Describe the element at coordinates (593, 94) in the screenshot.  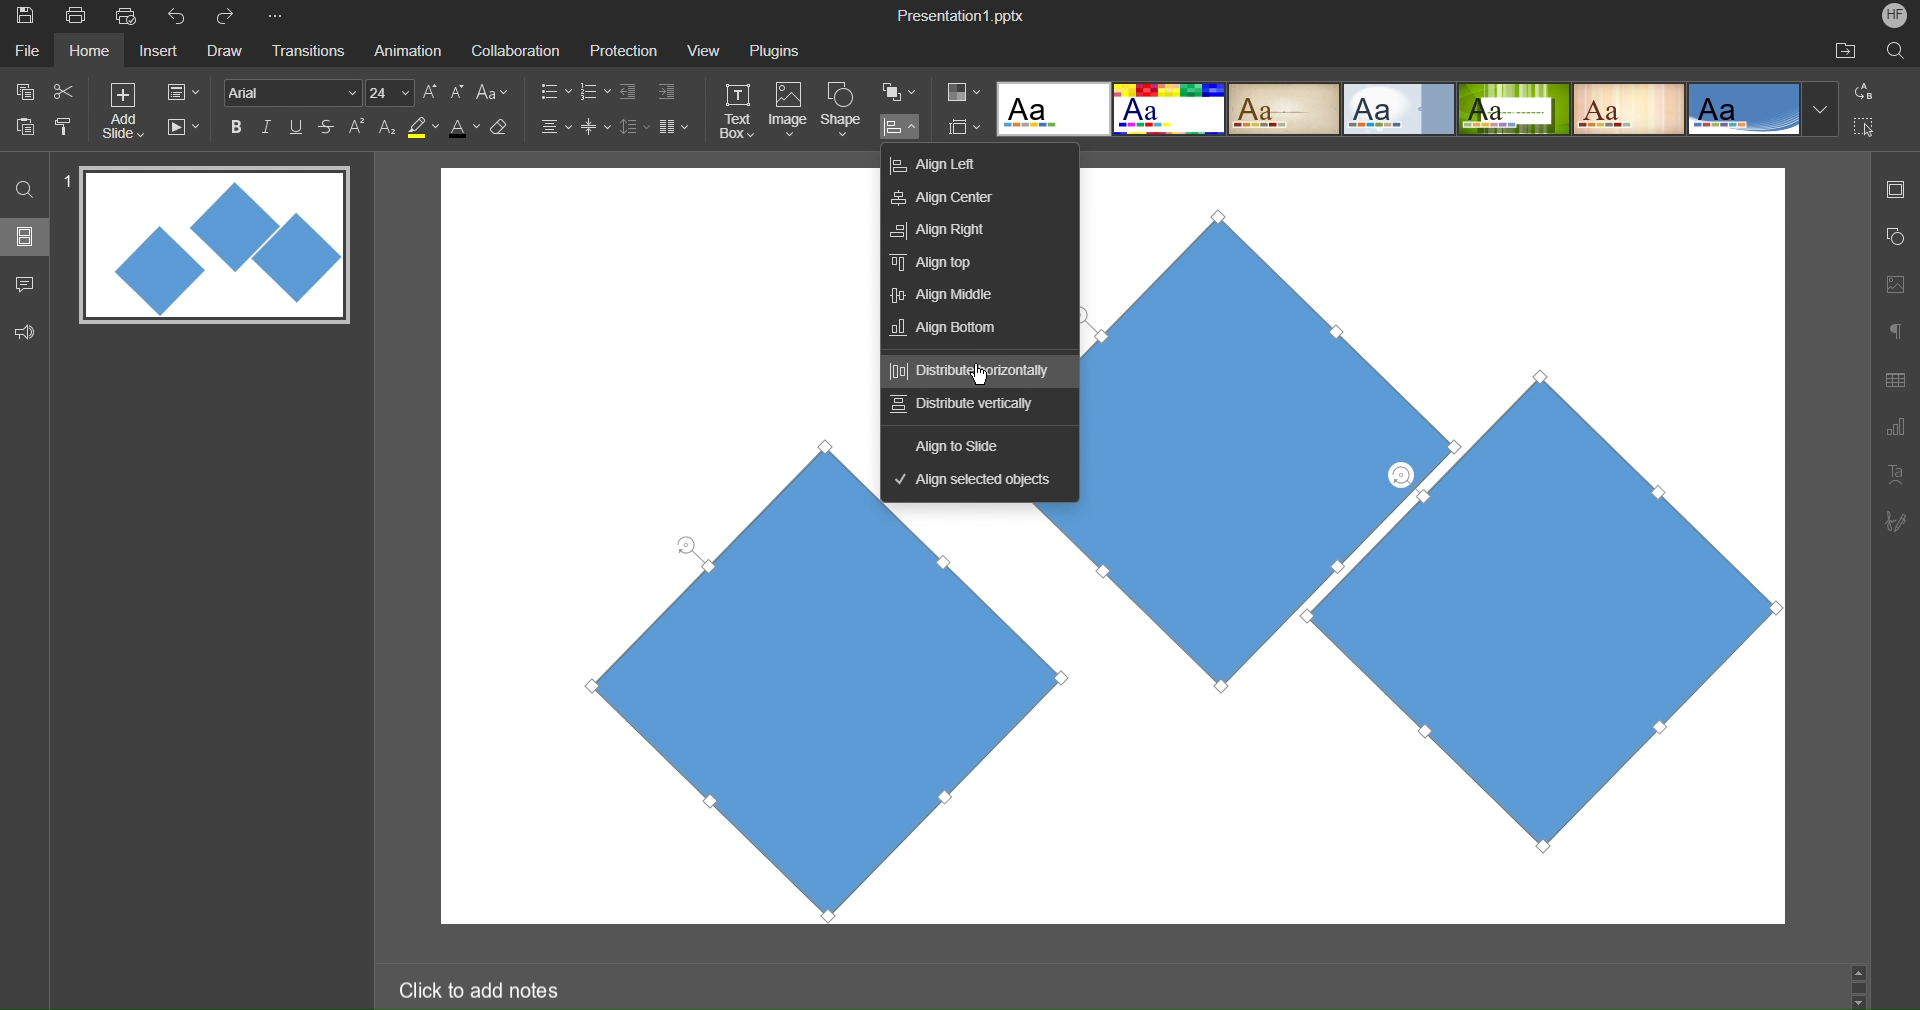
I see `Number List` at that location.